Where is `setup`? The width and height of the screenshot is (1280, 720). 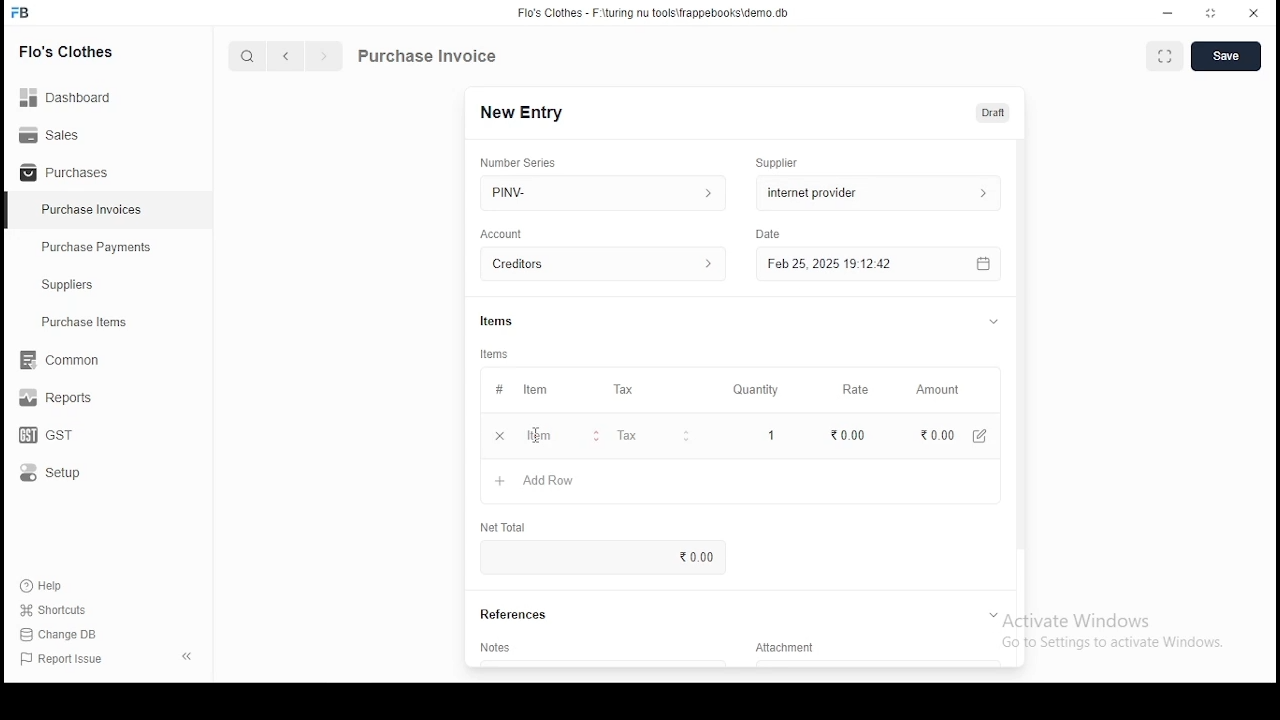 setup is located at coordinates (63, 474).